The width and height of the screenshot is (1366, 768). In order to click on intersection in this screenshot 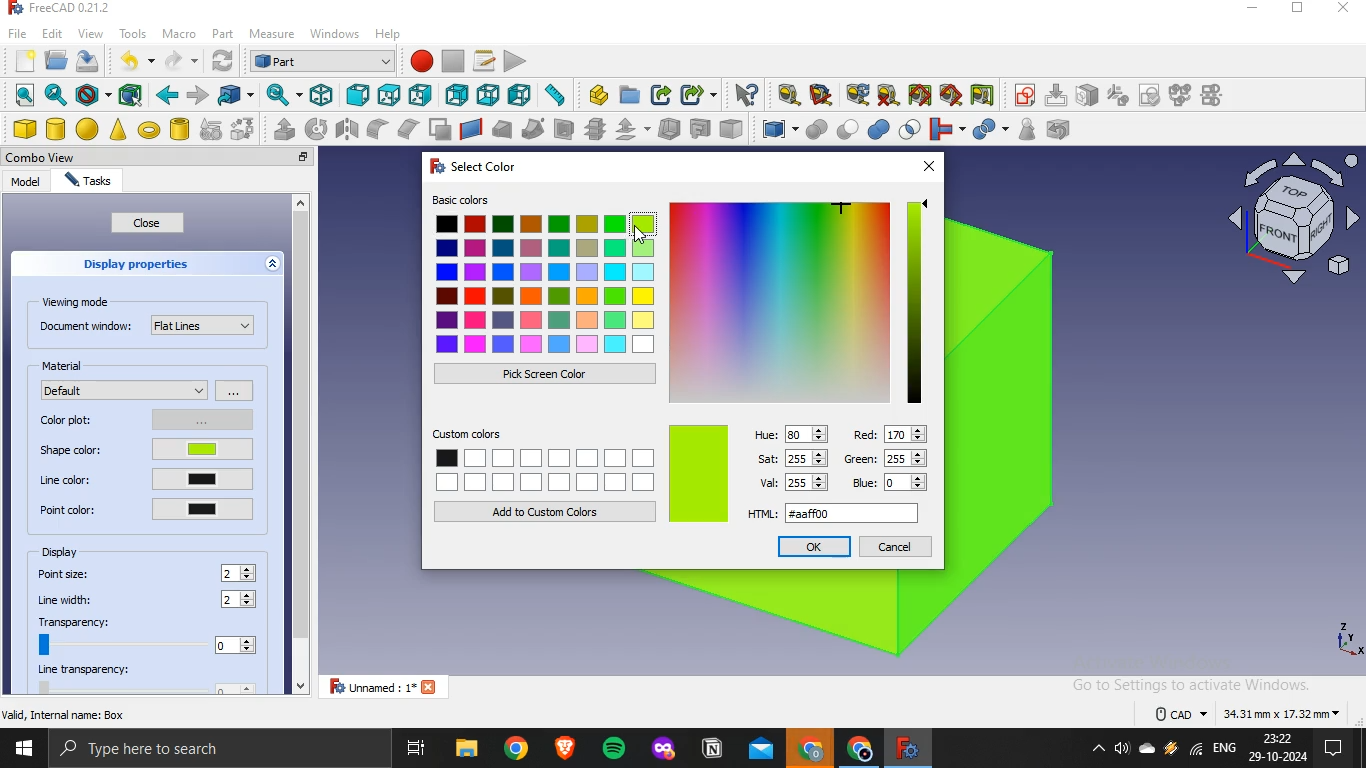, I will do `click(911, 127)`.